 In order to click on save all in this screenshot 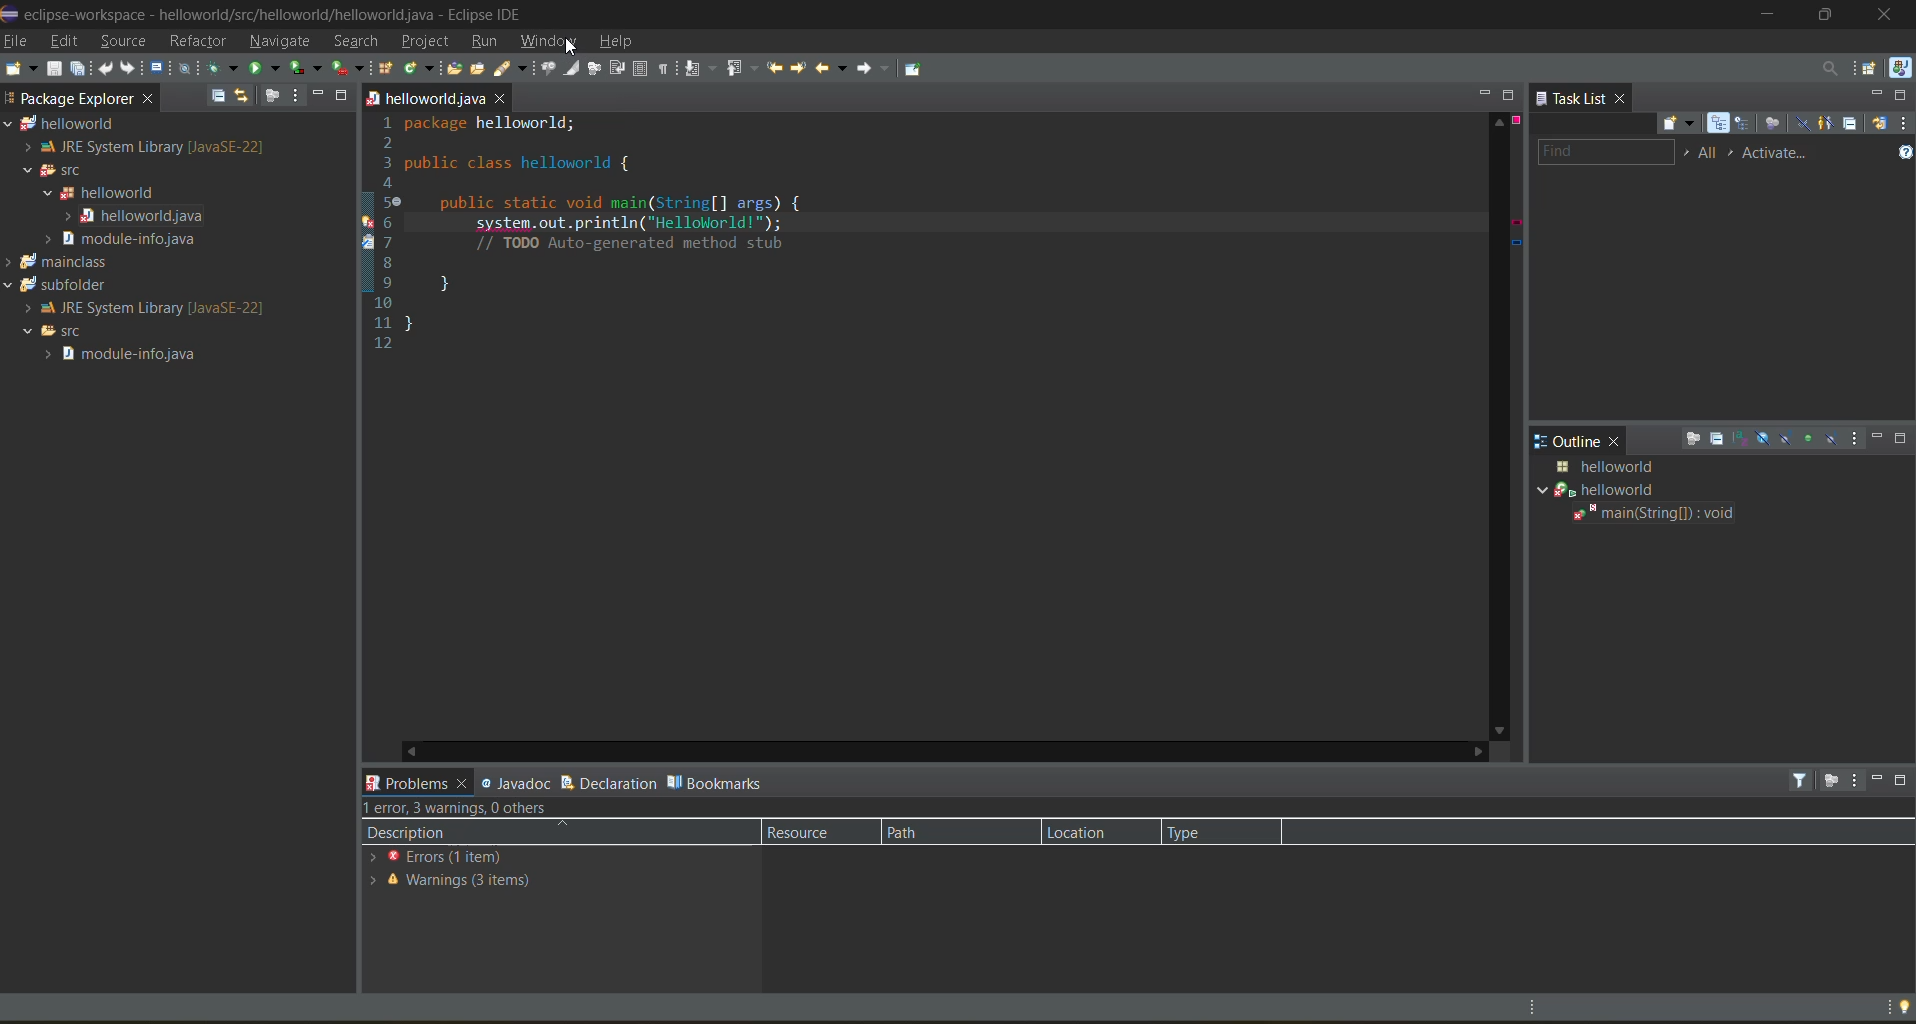, I will do `click(76, 70)`.